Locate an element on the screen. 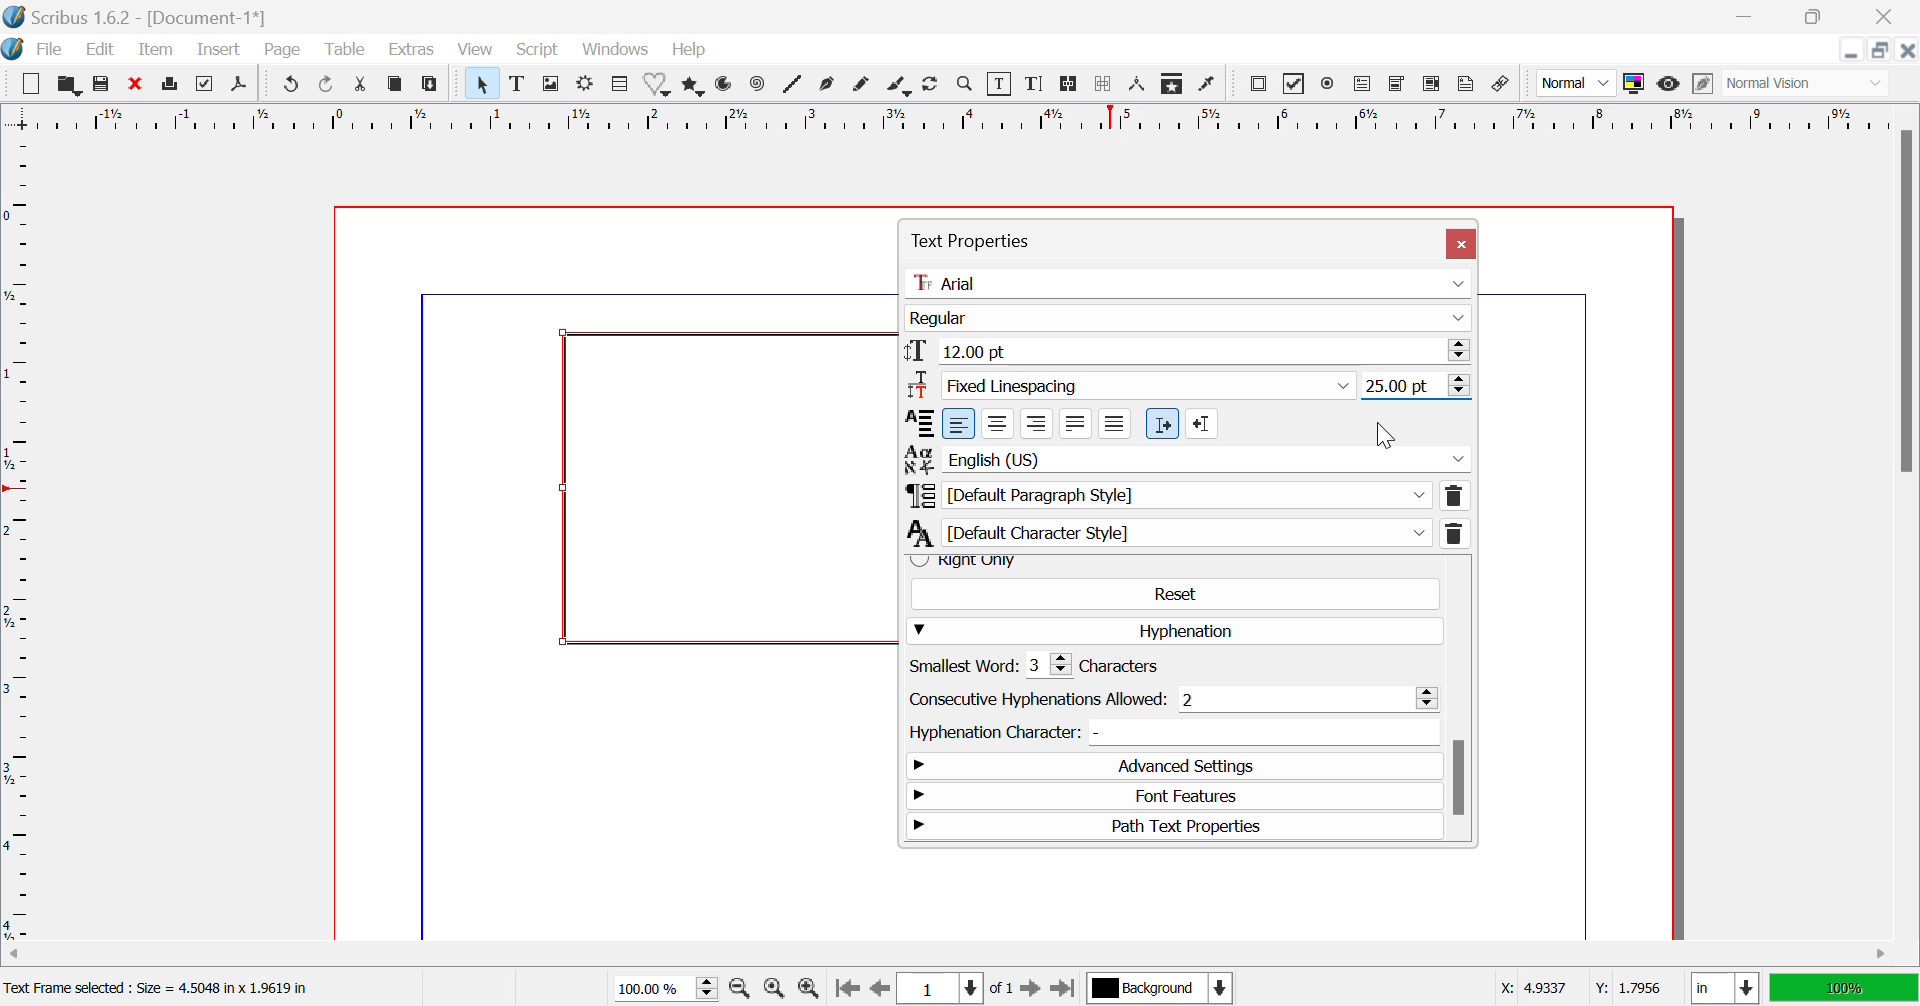 Image resolution: width=1920 pixels, height=1006 pixels. Fixed Linespacing is located at coordinates (1134, 387).